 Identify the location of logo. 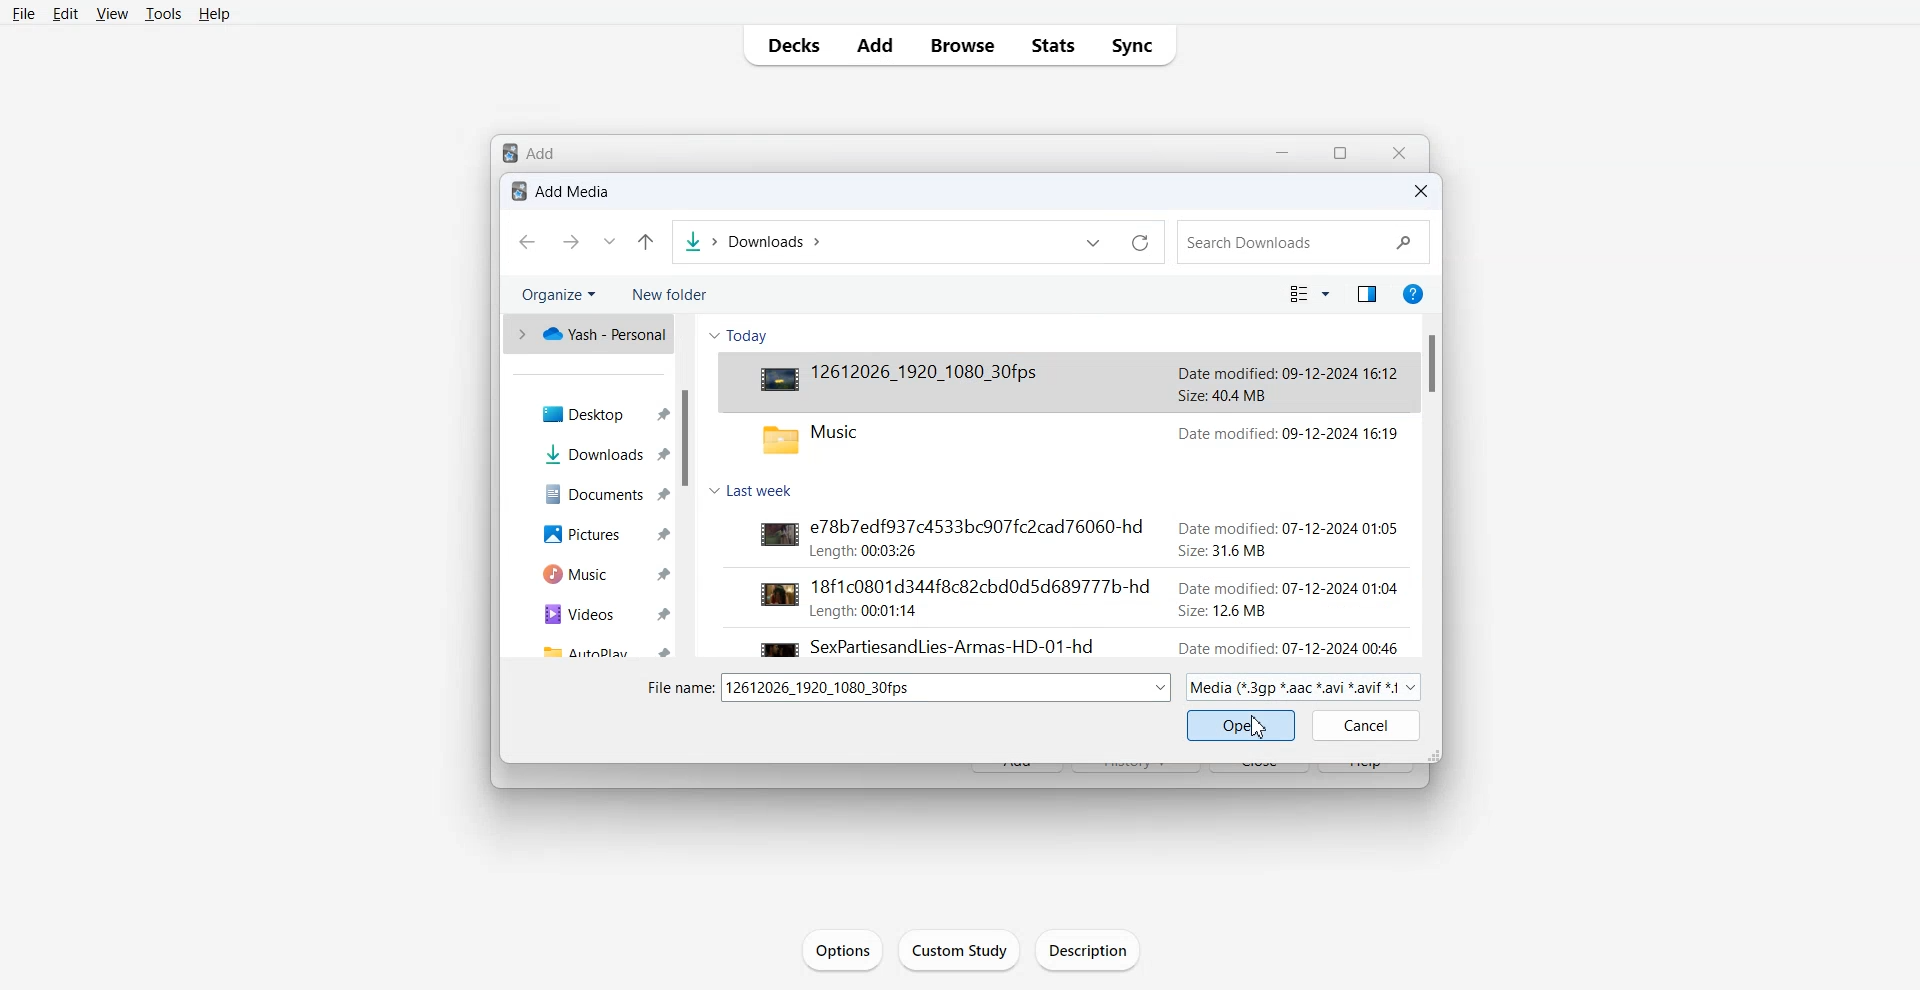
(508, 153).